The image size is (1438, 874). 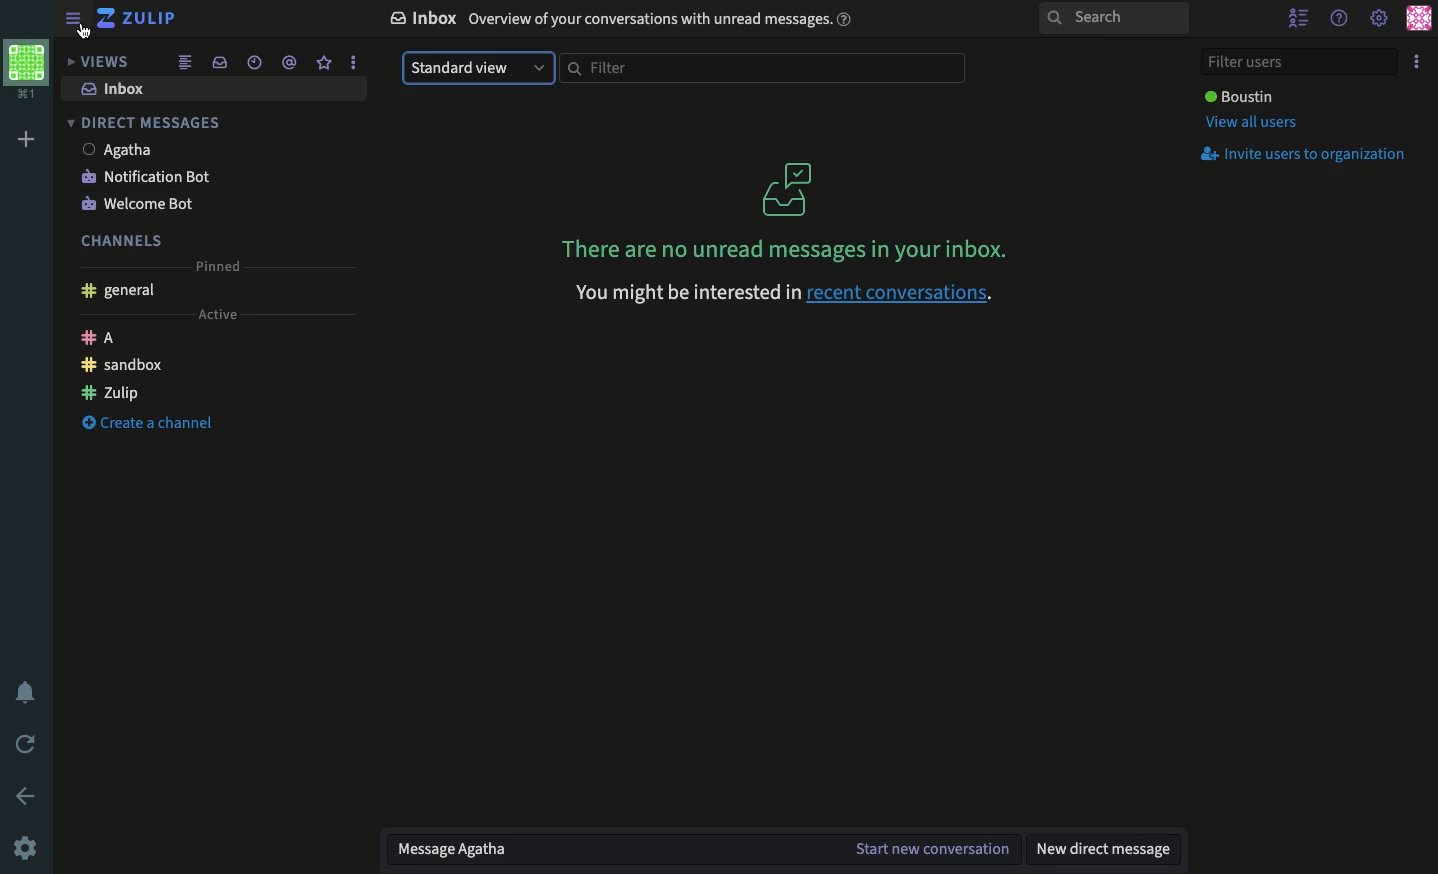 What do you see at coordinates (1300, 19) in the screenshot?
I see `Hide users list` at bounding box center [1300, 19].